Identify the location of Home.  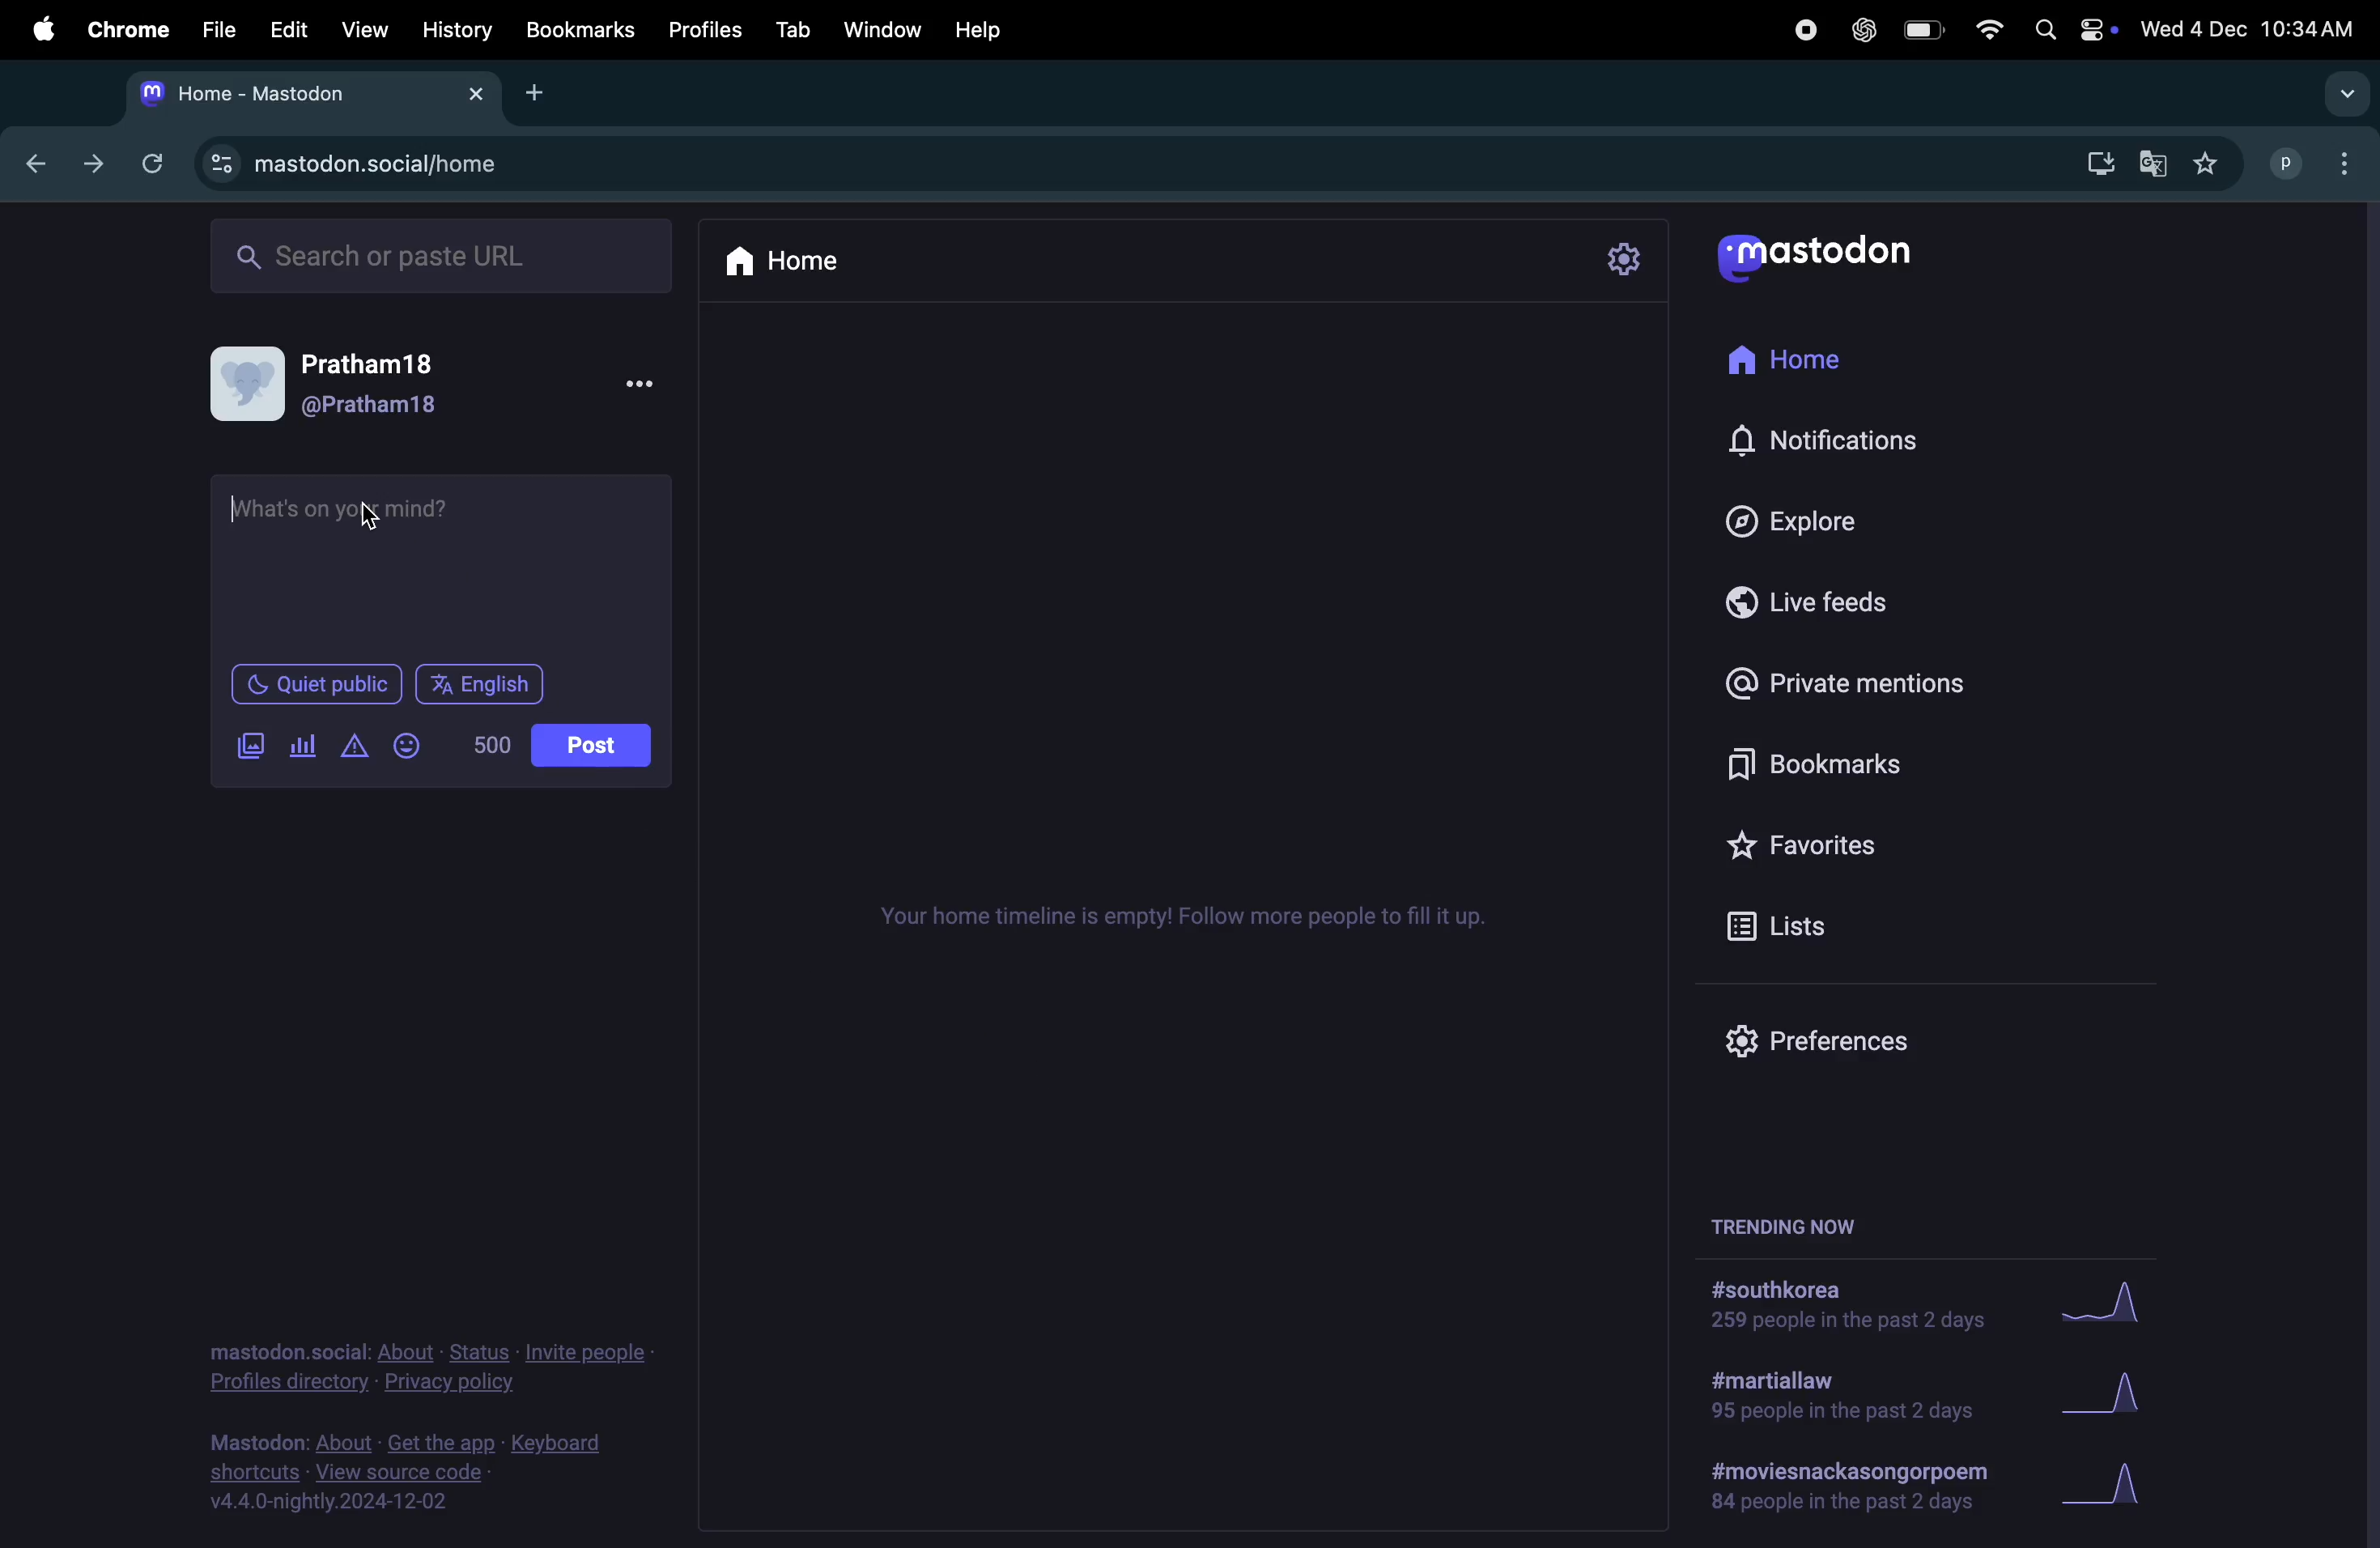
(1802, 362).